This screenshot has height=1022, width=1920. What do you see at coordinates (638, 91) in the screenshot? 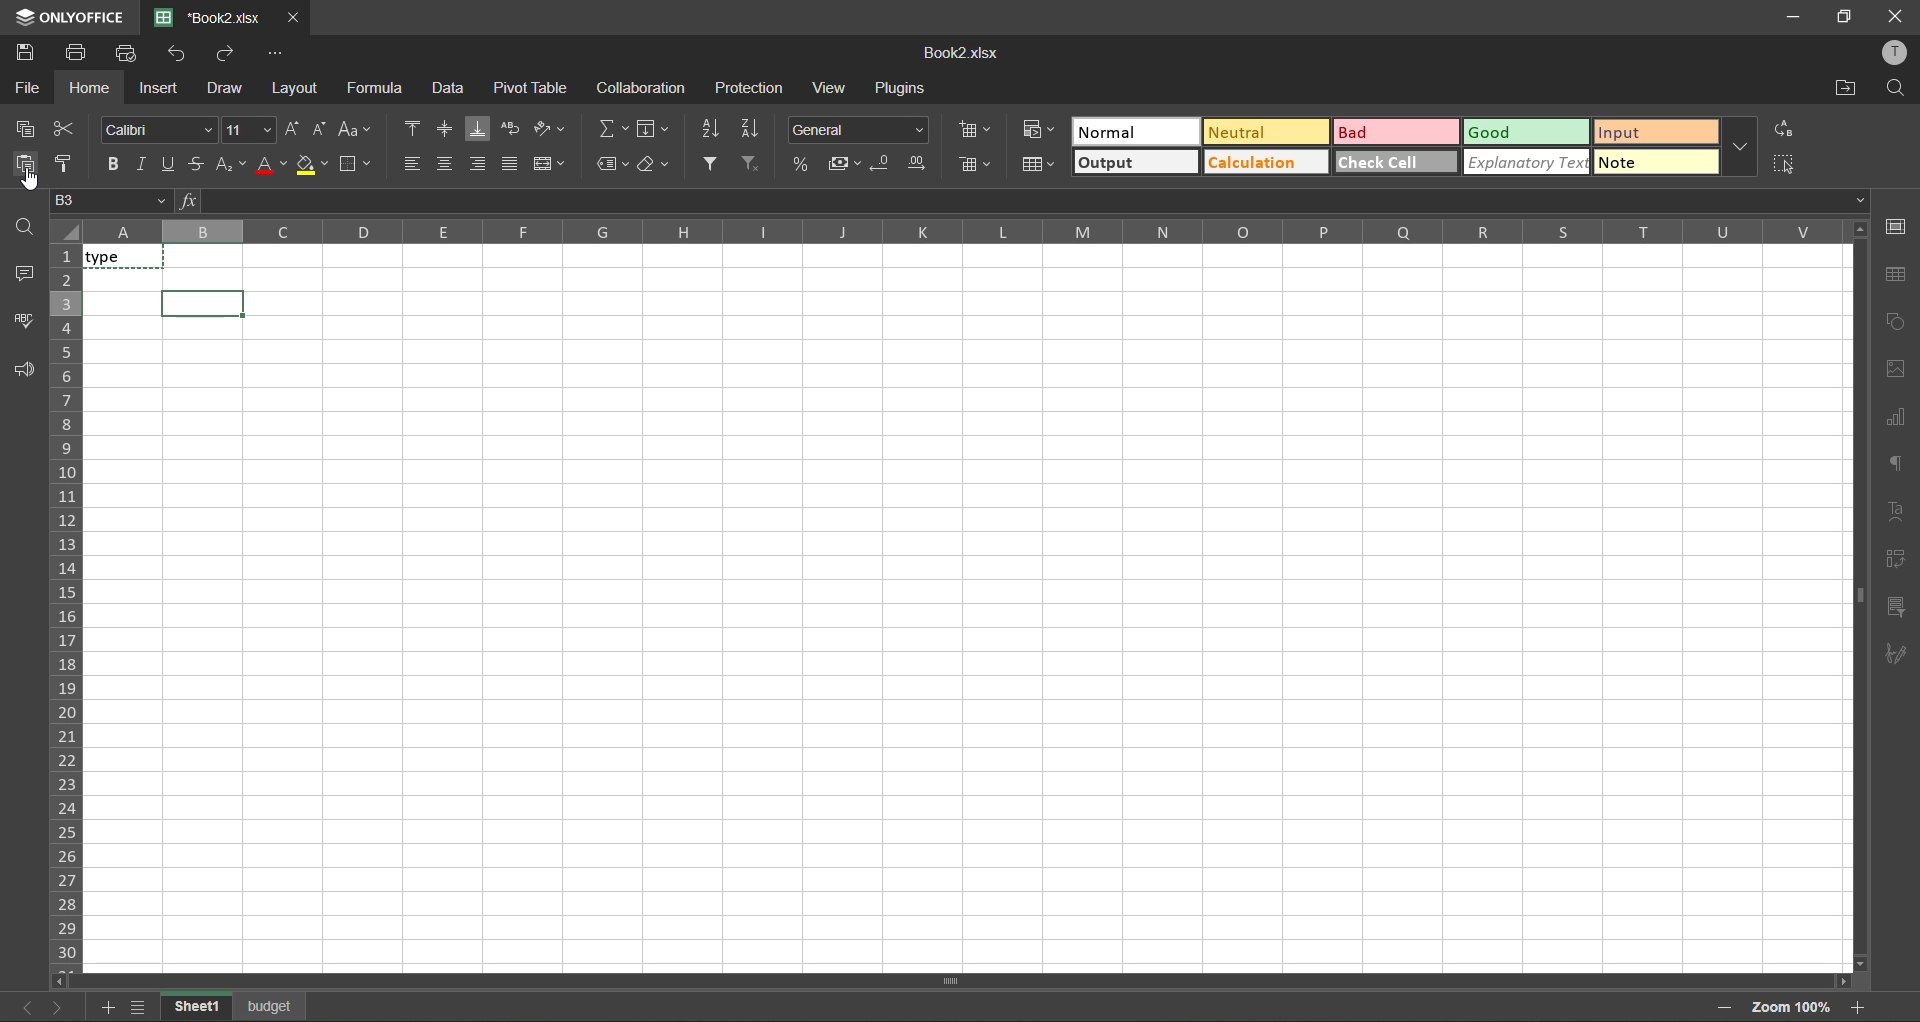
I see `collaboration` at bounding box center [638, 91].